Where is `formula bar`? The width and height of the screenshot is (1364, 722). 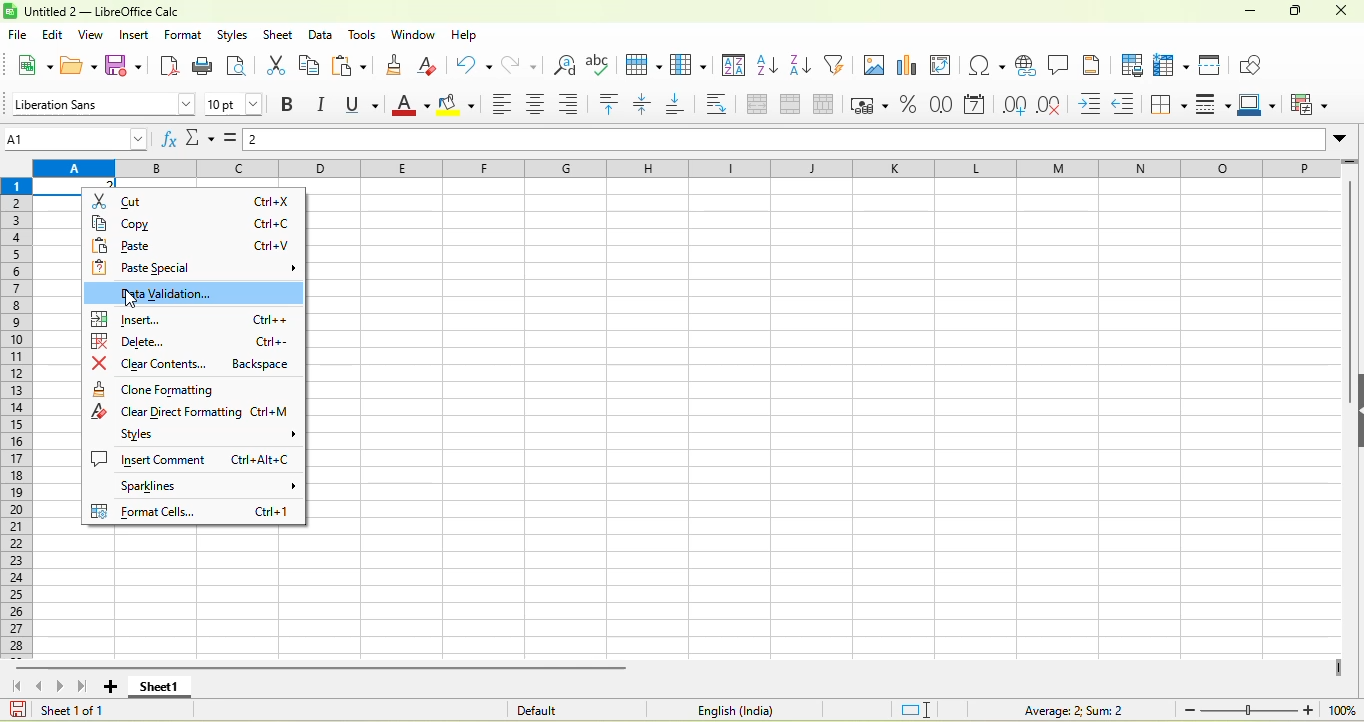 formula bar is located at coordinates (789, 140).